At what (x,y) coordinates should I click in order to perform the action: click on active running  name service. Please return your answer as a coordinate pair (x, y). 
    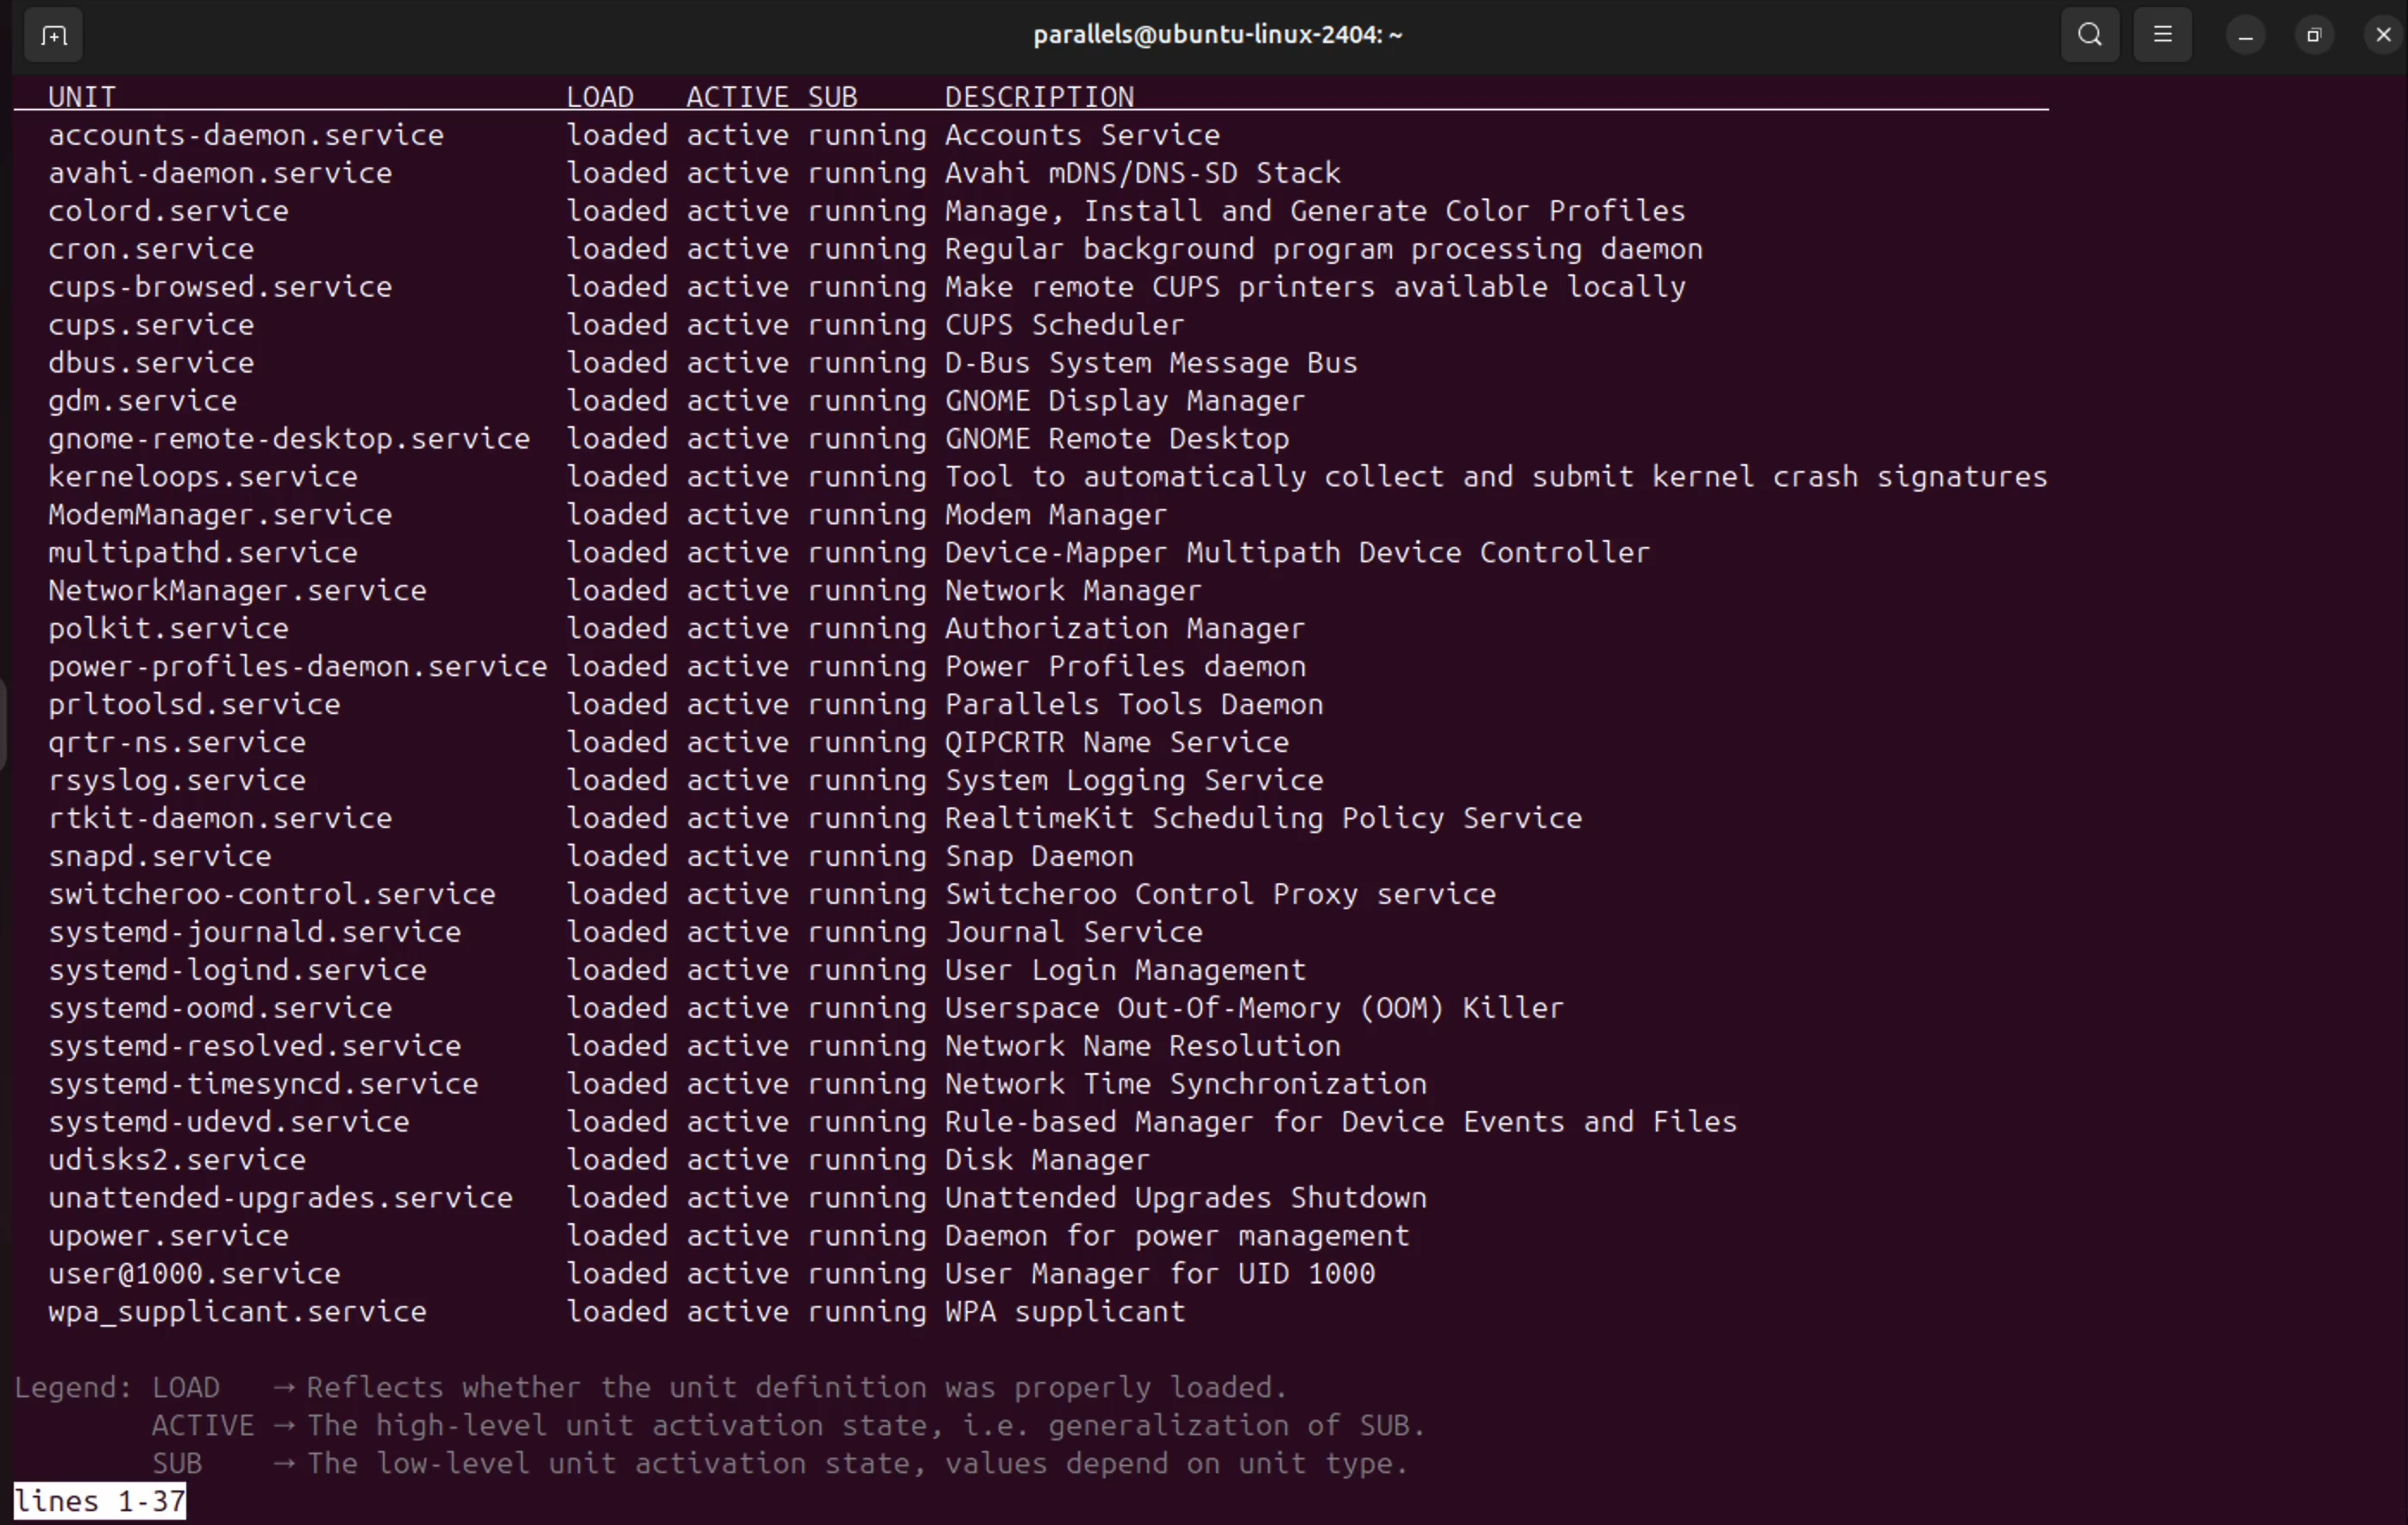
    Looking at the image, I should click on (995, 745).